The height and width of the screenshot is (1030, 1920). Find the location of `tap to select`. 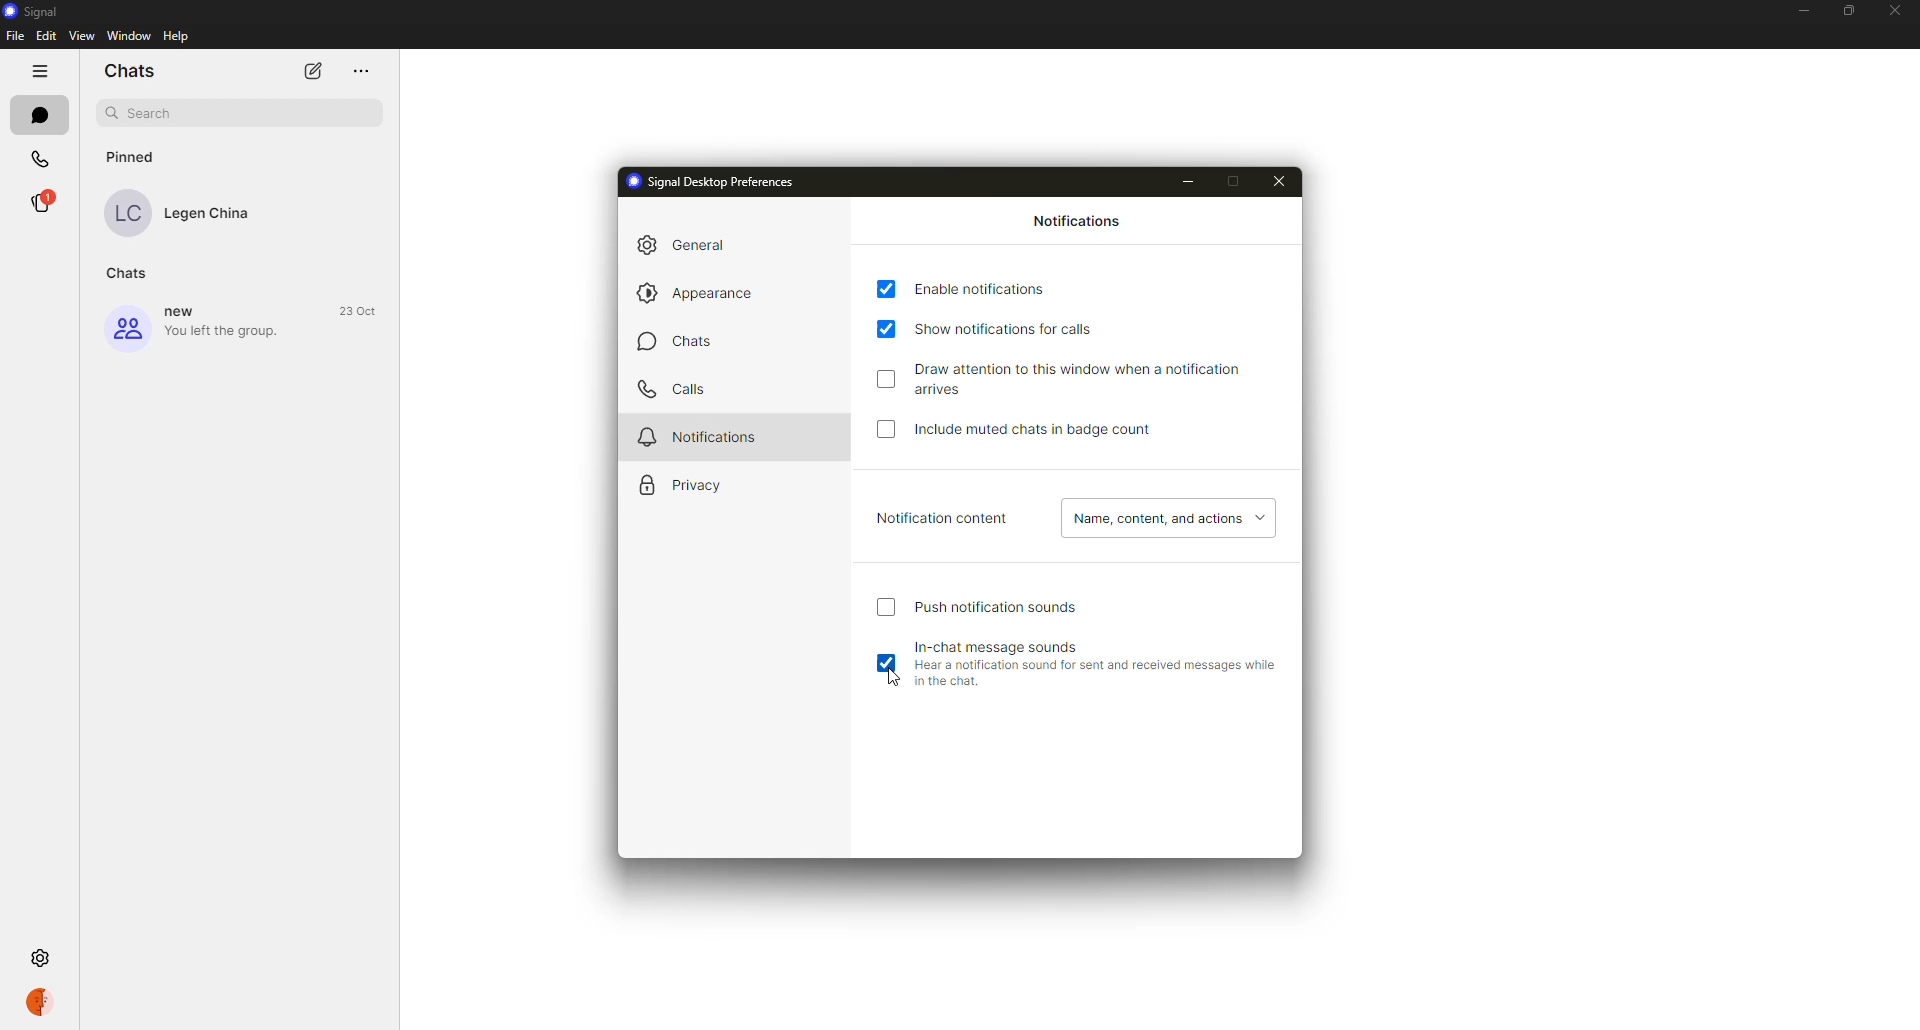

tap to select is located at coordinates (886, 428).